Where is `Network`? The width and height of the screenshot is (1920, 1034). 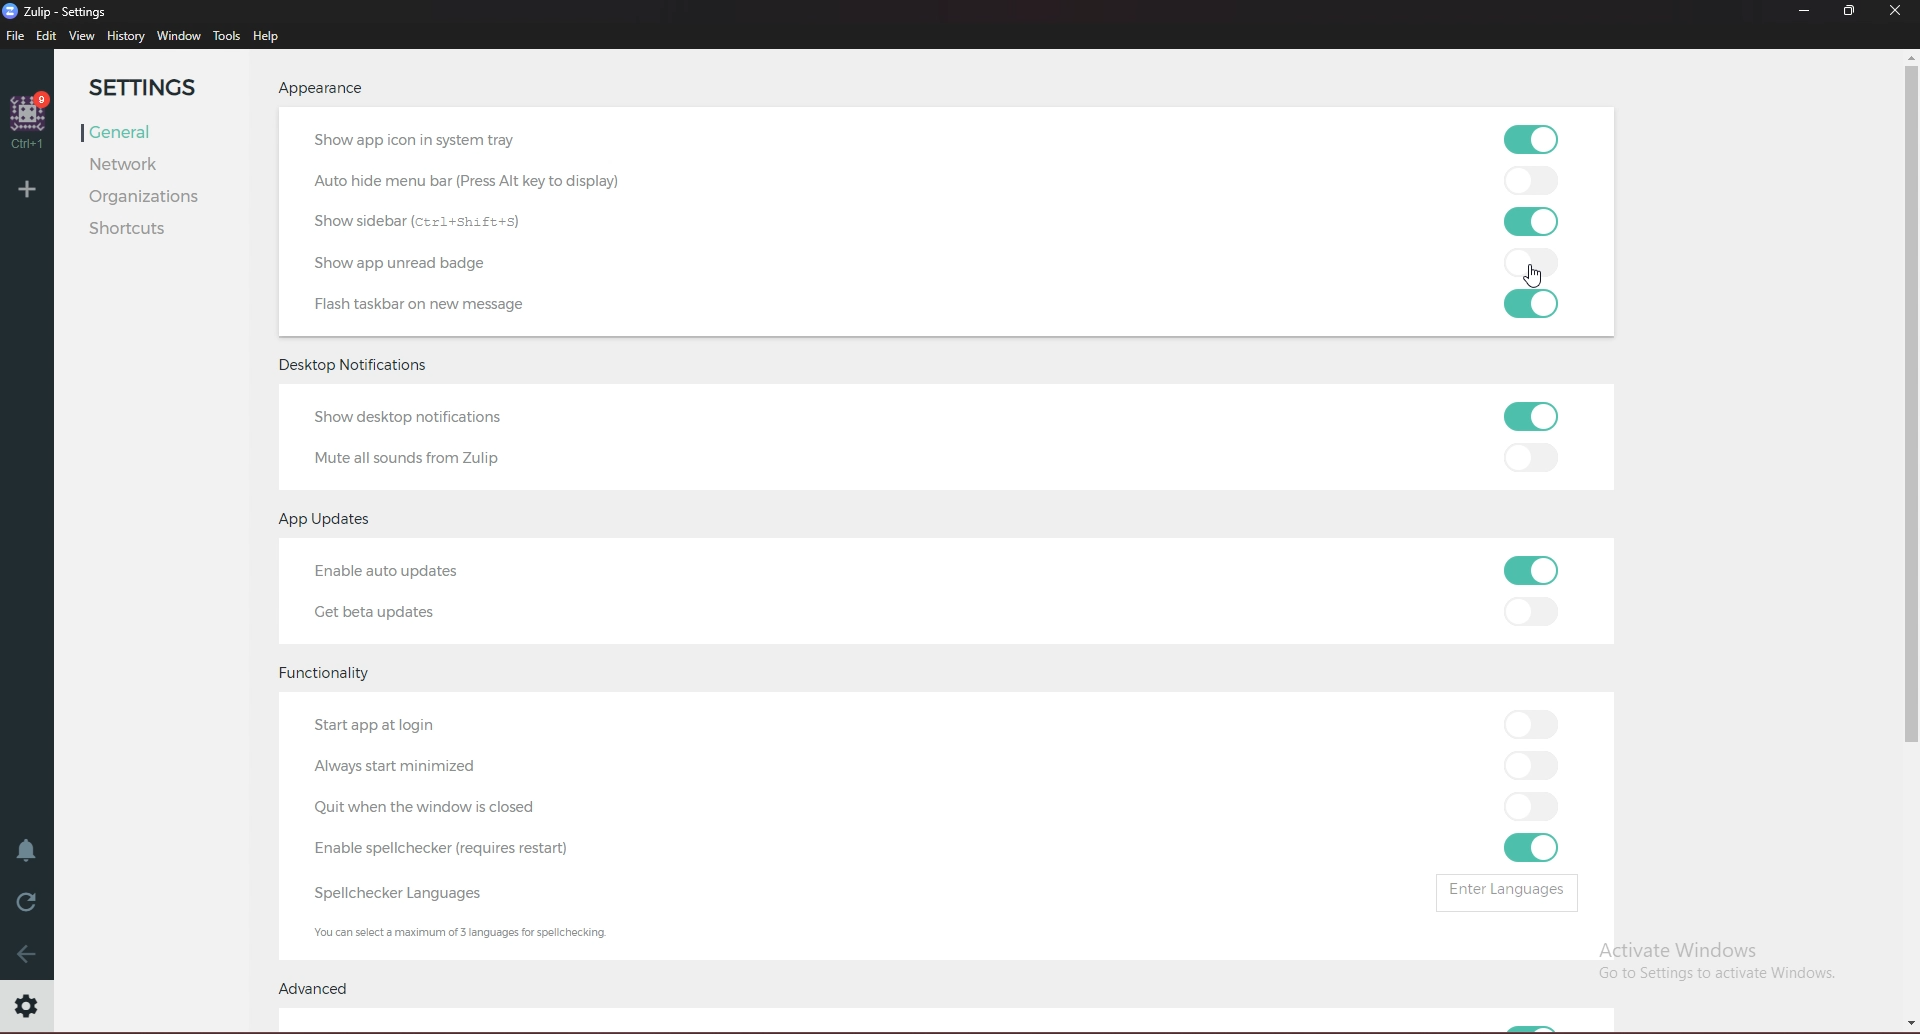 Network is located at coordinates (148, 167).